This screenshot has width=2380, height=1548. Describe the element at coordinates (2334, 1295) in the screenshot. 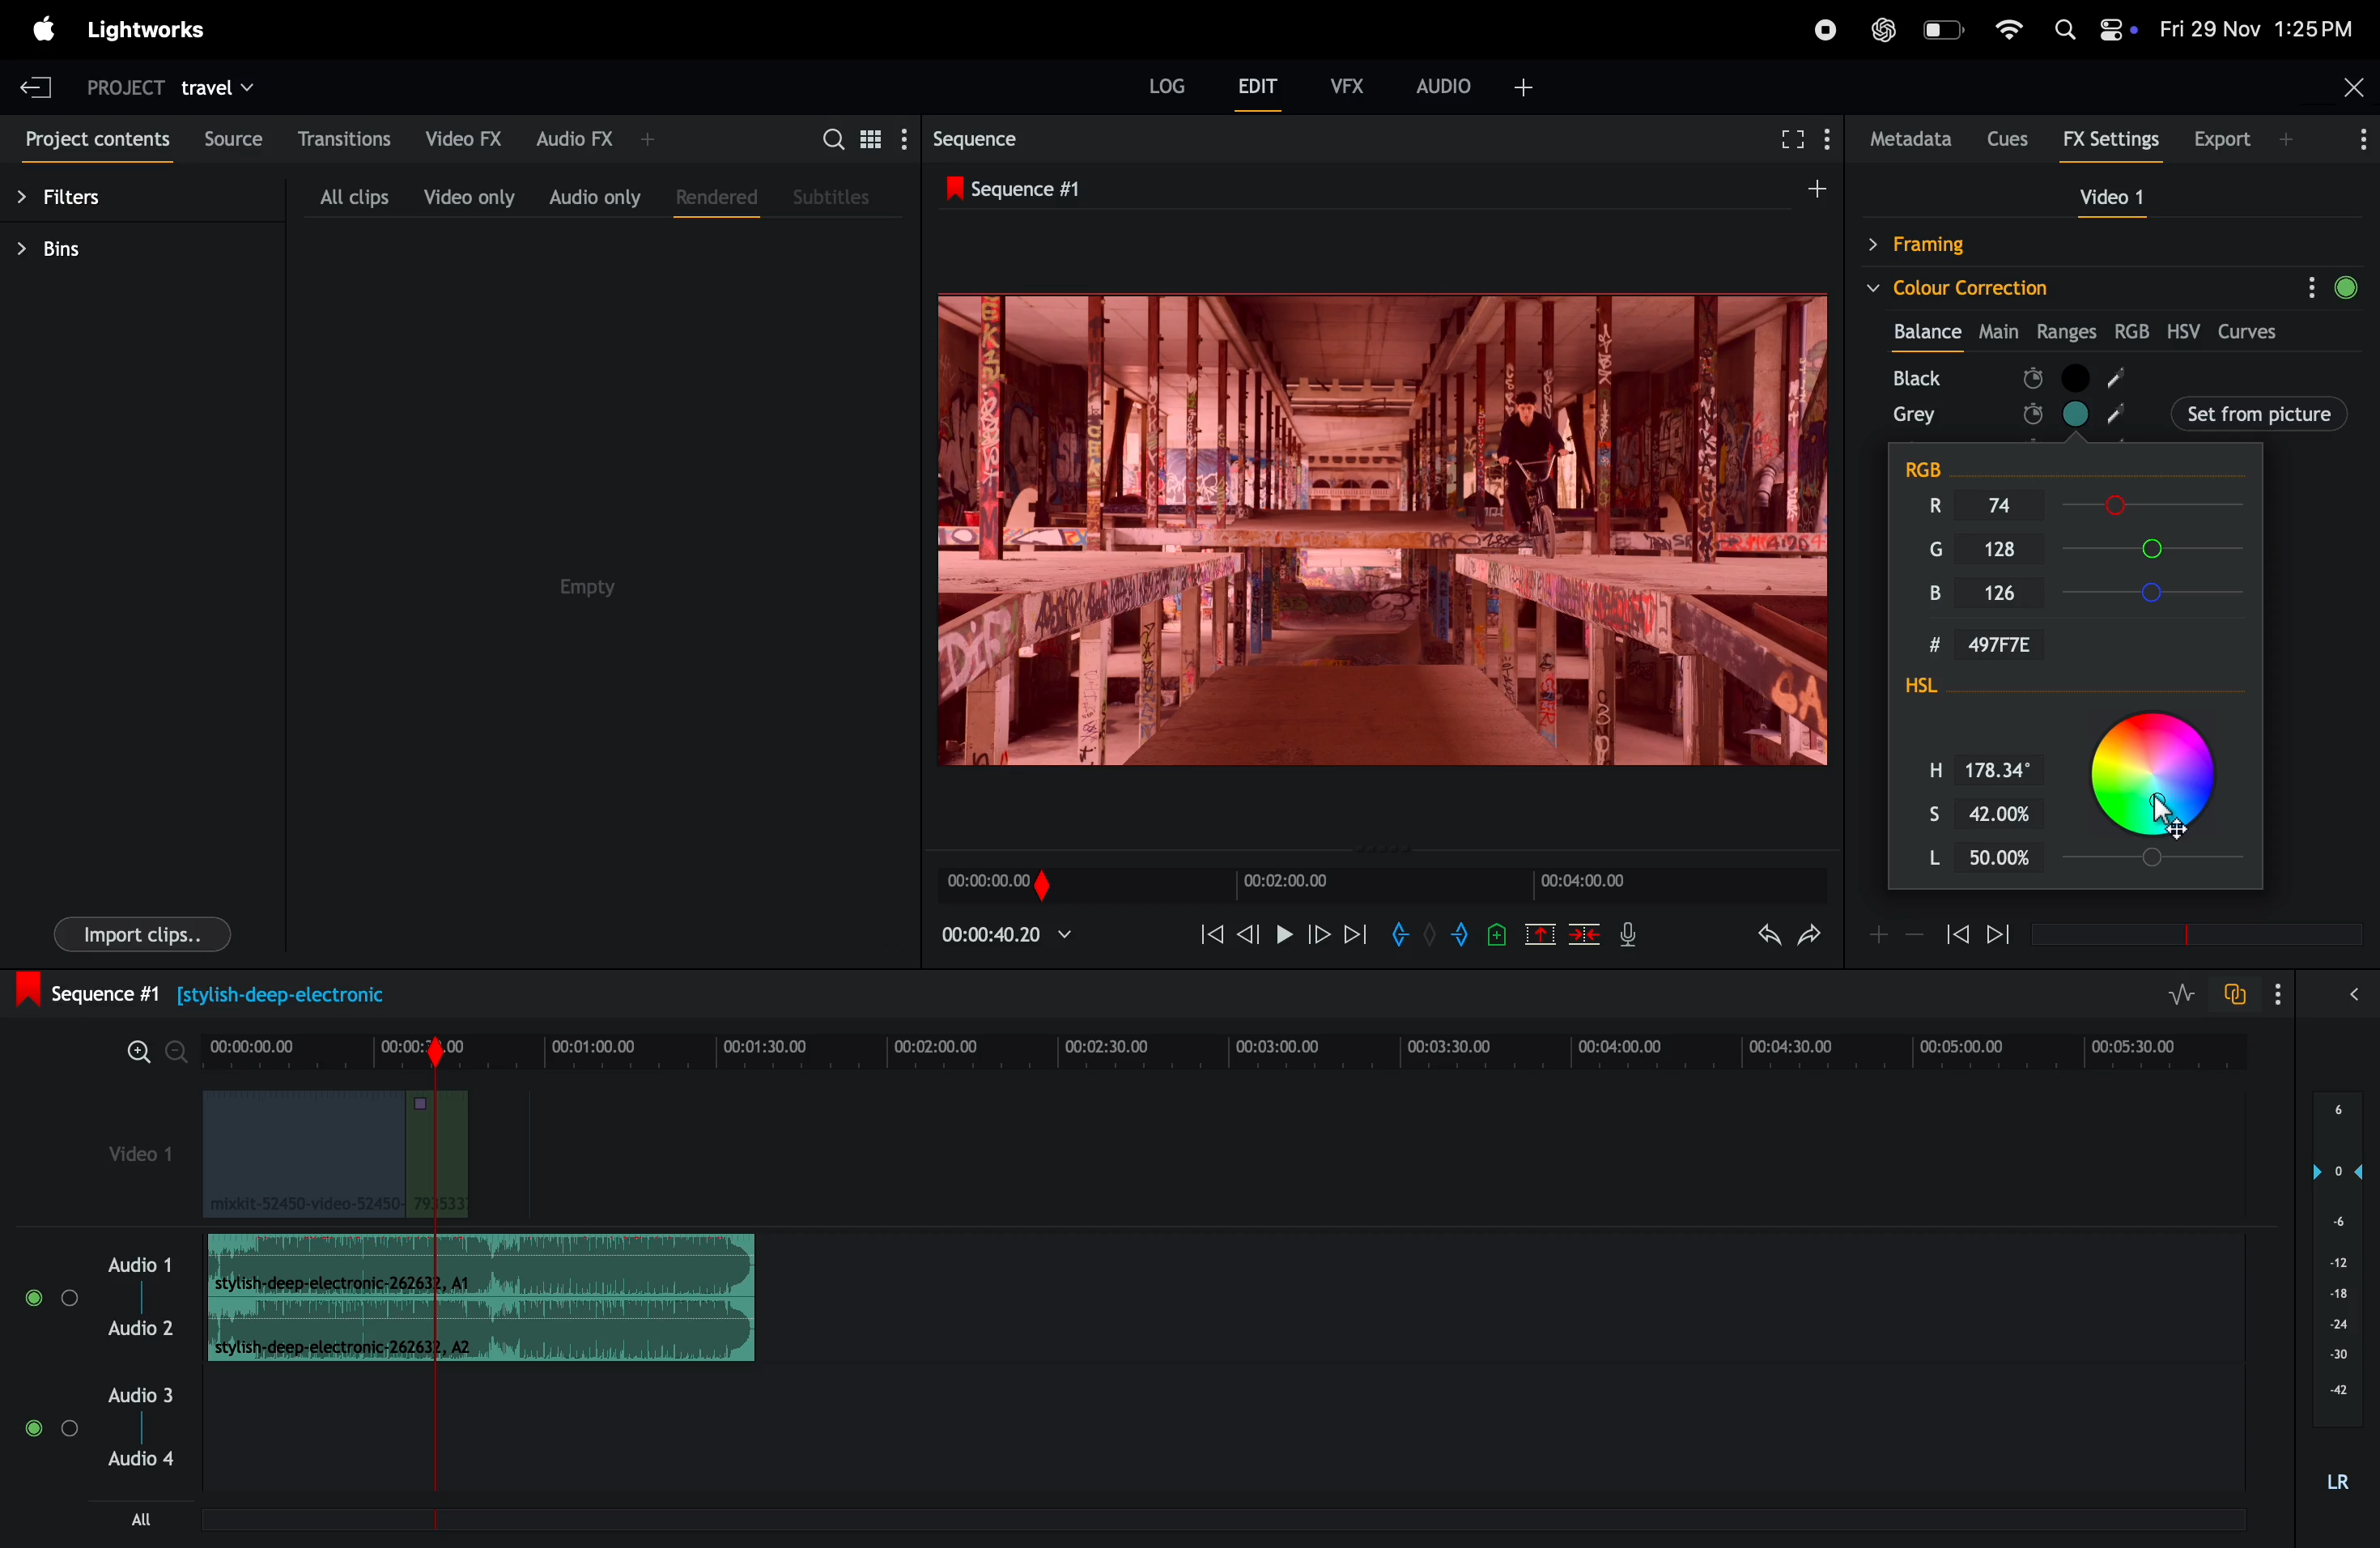

I see `audio pitch` at that location.